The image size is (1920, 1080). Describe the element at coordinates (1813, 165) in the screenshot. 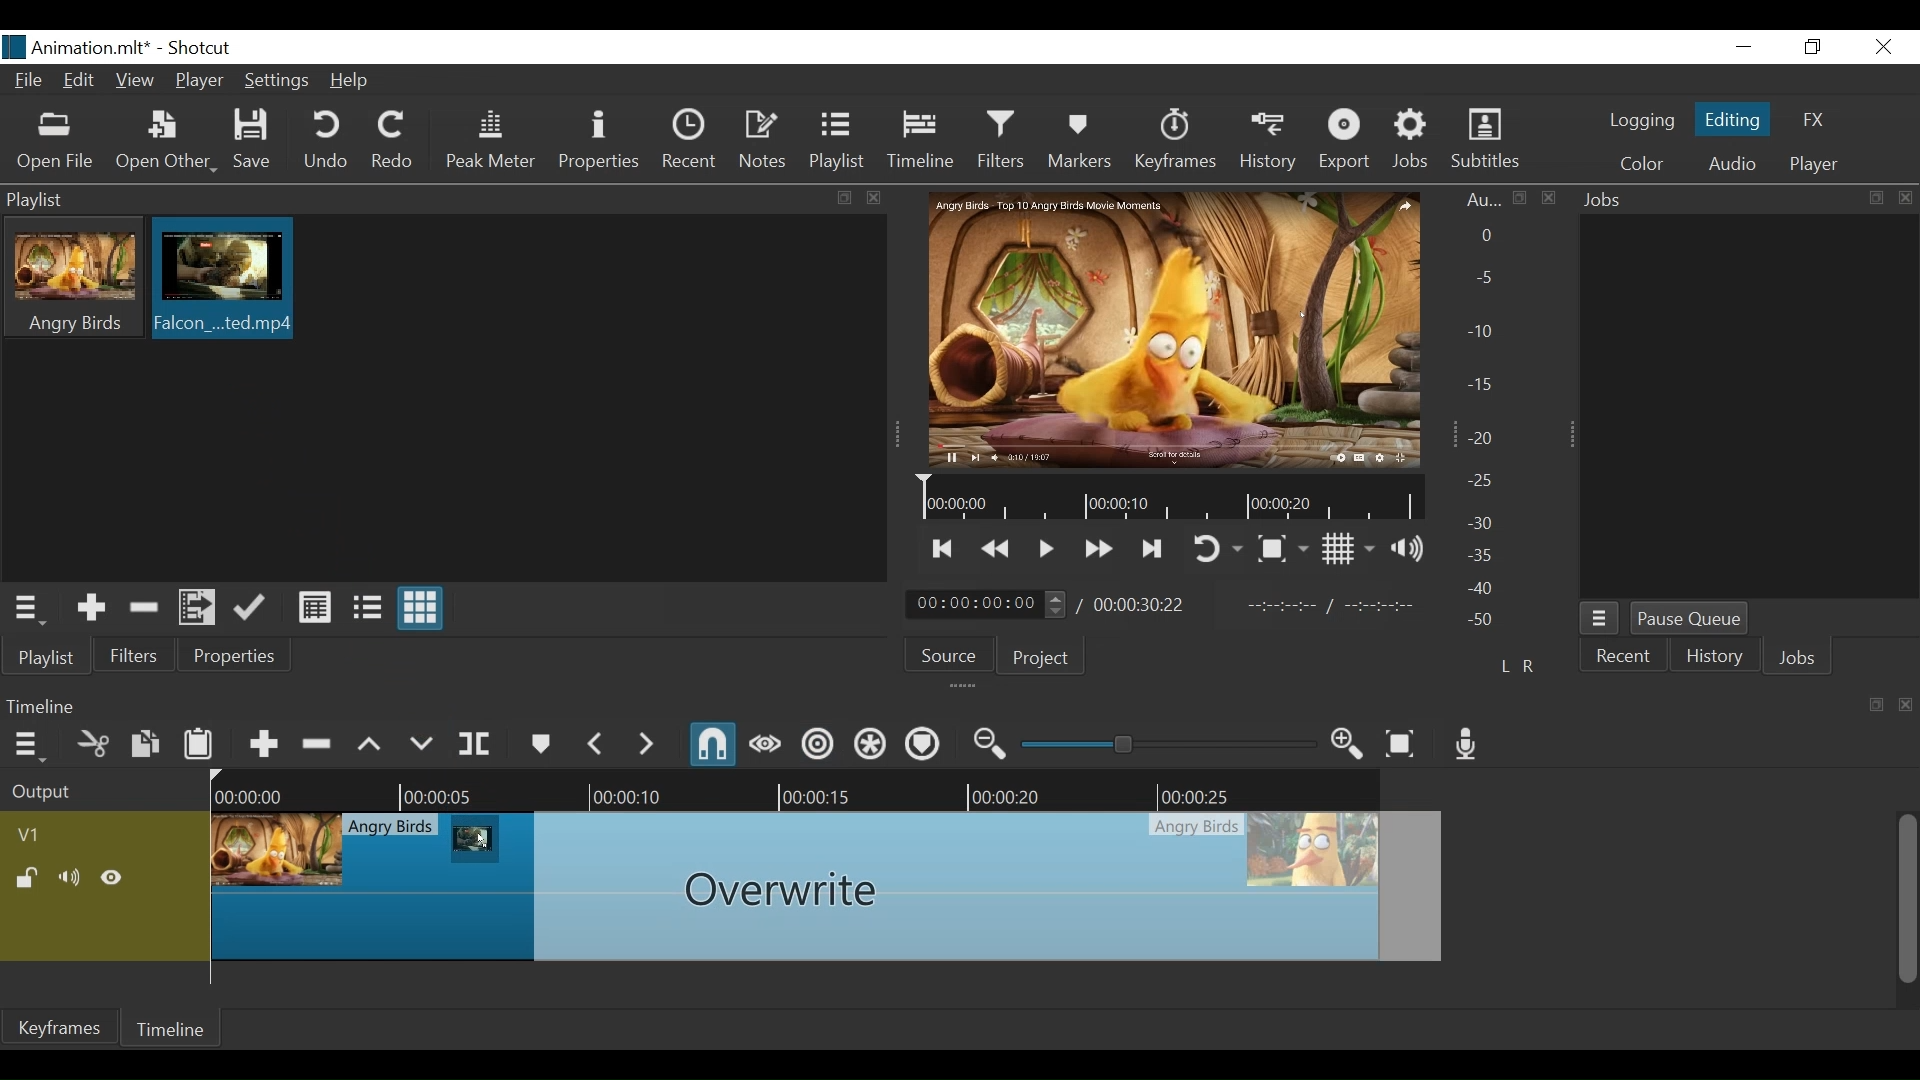

I see `Player` at that location.